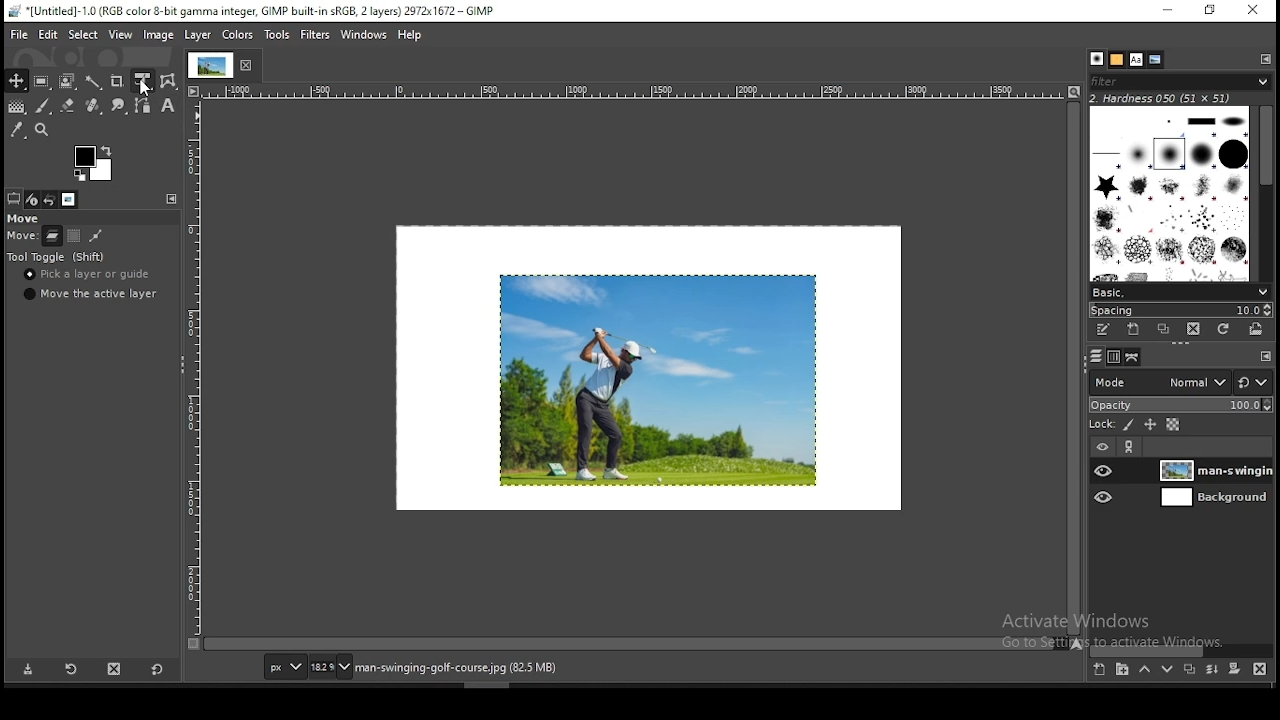 This screenshot has width=1280, height=720. Describe the element at coordinates (172, 199) in the screenshot. I see `configure this tab` at that location.